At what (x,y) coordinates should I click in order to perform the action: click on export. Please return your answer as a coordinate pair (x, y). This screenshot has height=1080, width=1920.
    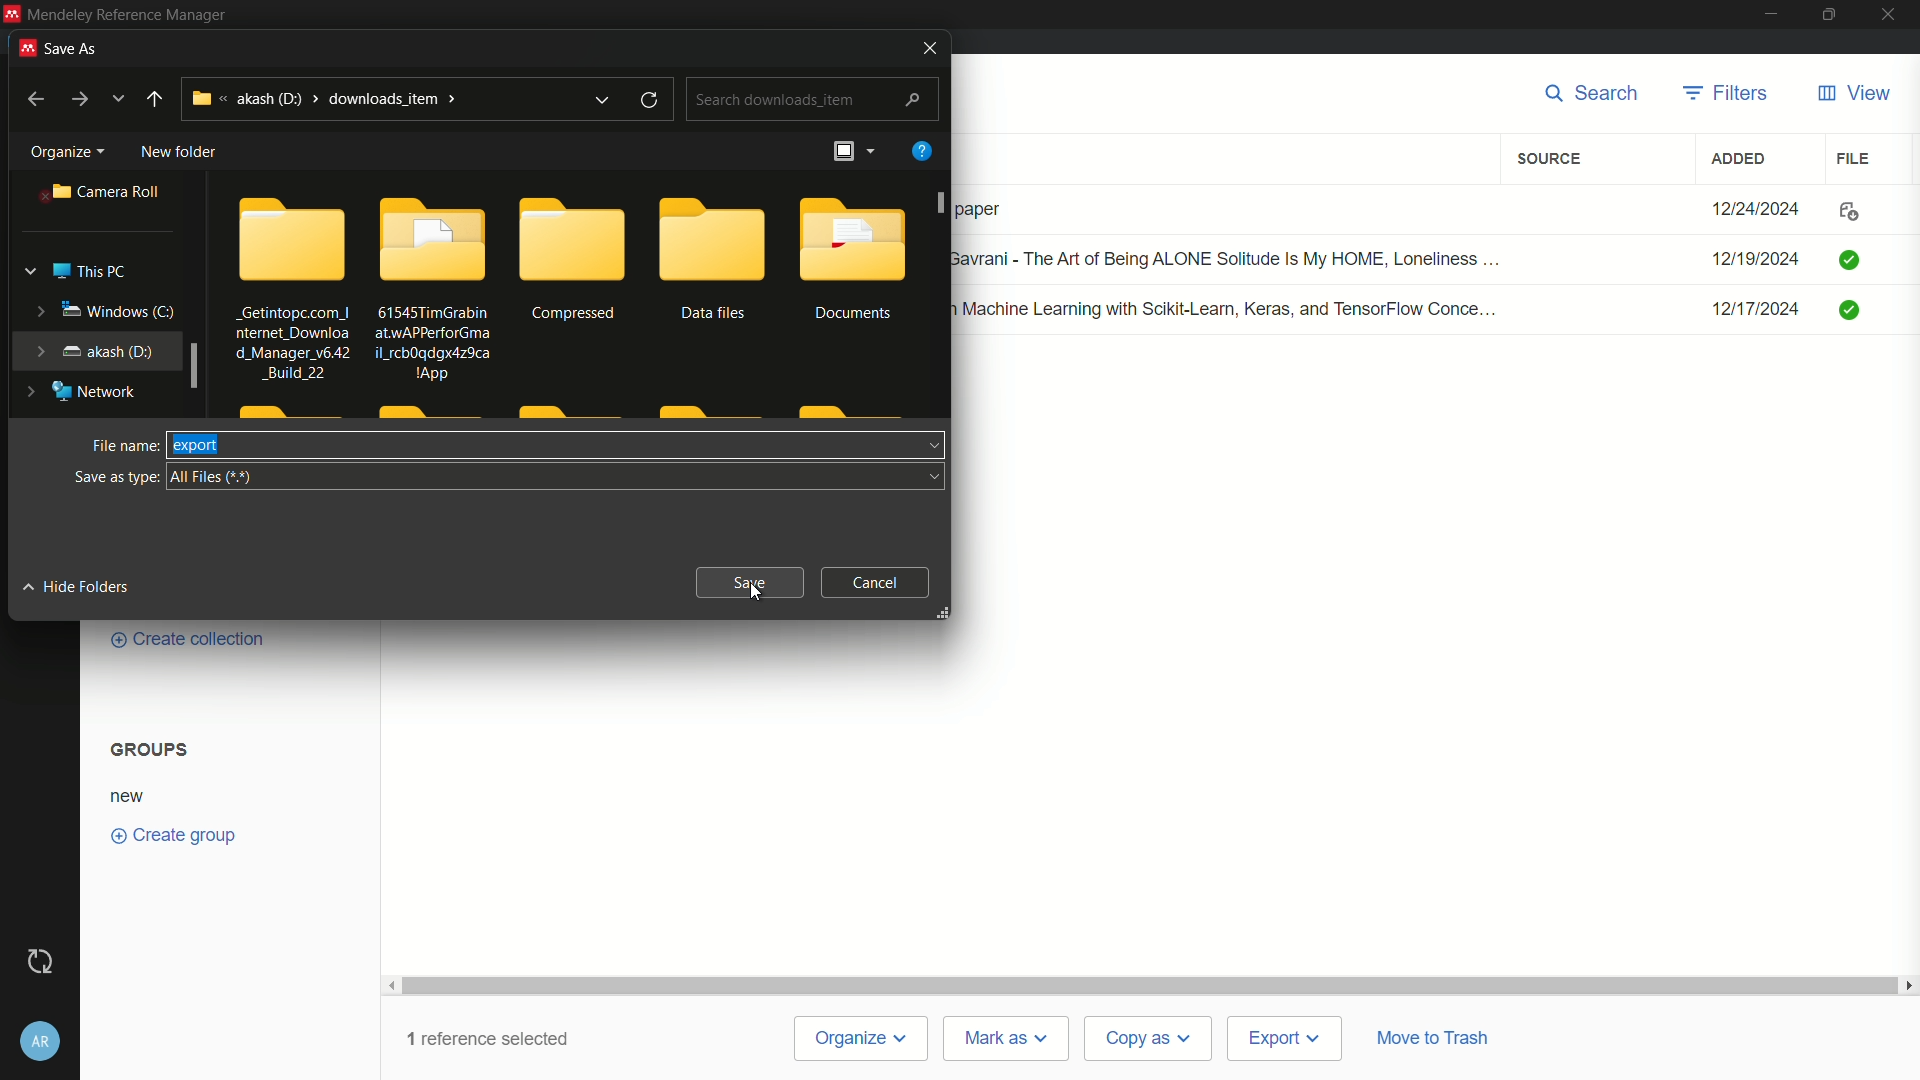
    Looking at the image, I should click on (197, 445).